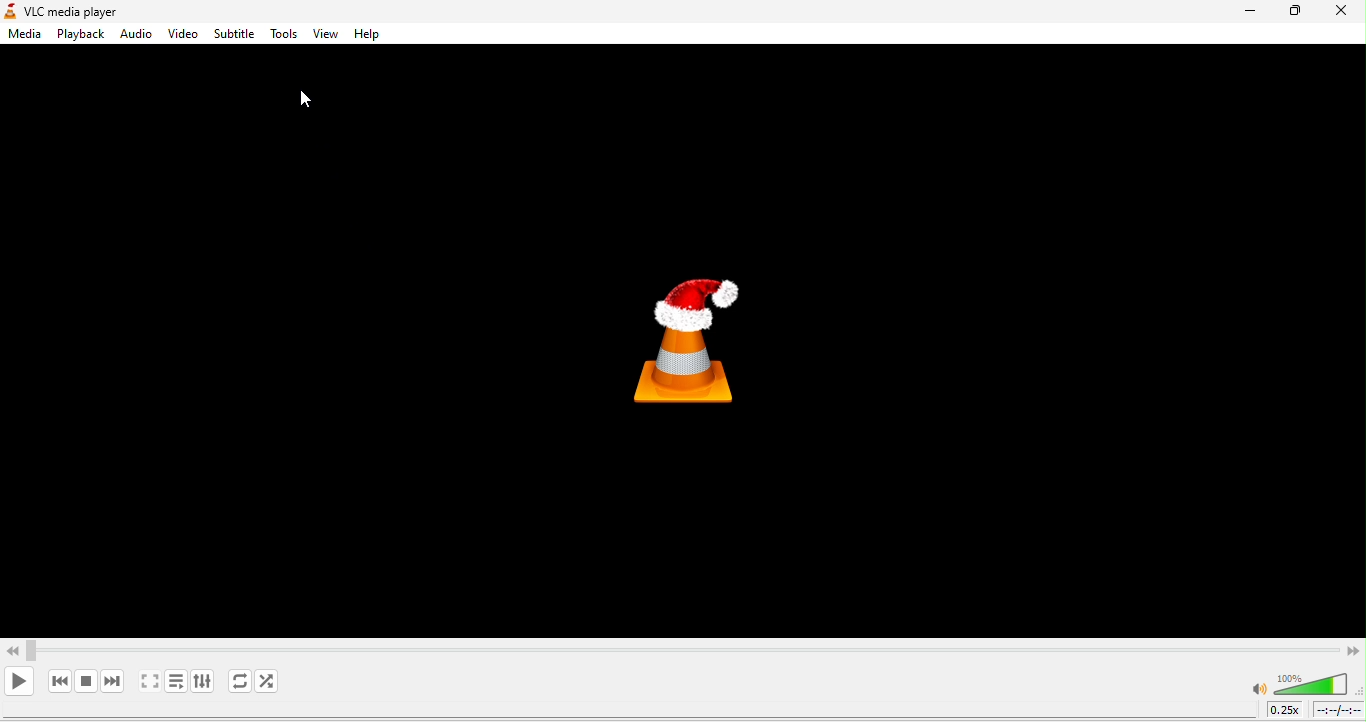  I want to click on random, so click(274, 683).